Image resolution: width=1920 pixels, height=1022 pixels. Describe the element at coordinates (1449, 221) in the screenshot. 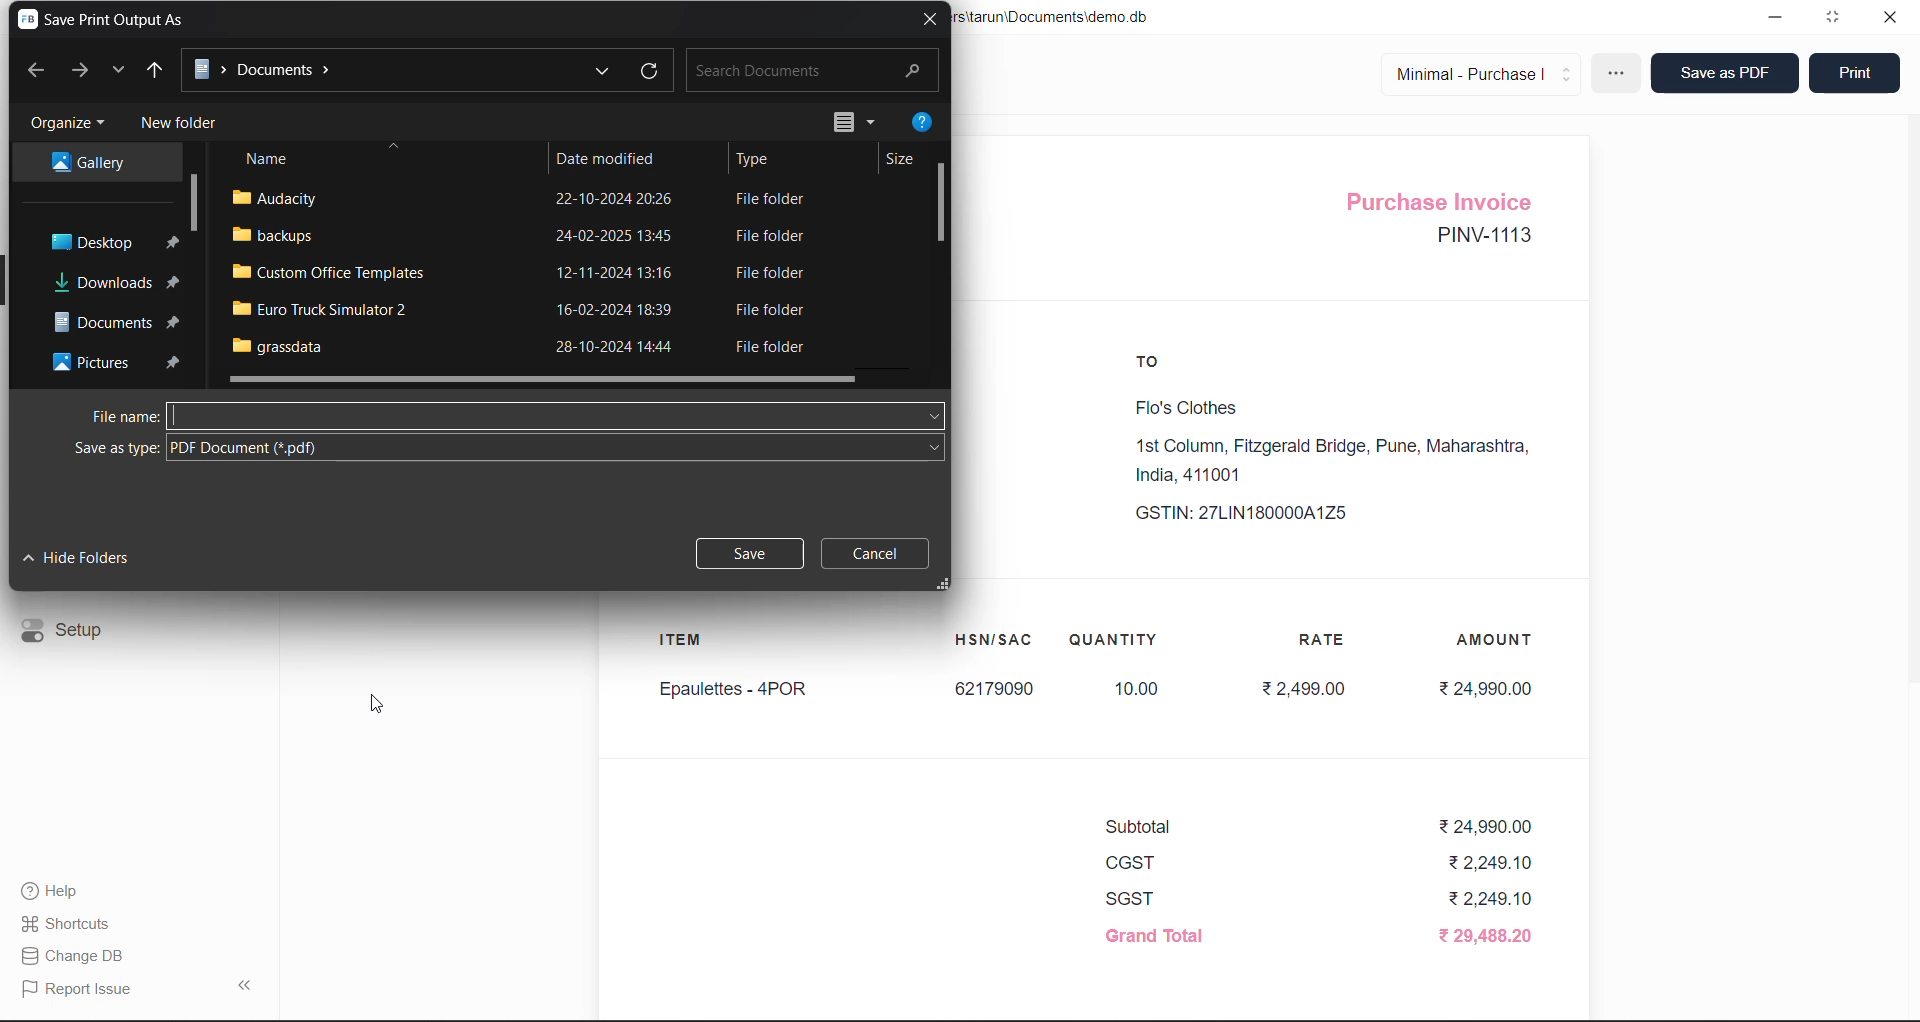

I see `Purchase Invoice PINV-1113` at that location.